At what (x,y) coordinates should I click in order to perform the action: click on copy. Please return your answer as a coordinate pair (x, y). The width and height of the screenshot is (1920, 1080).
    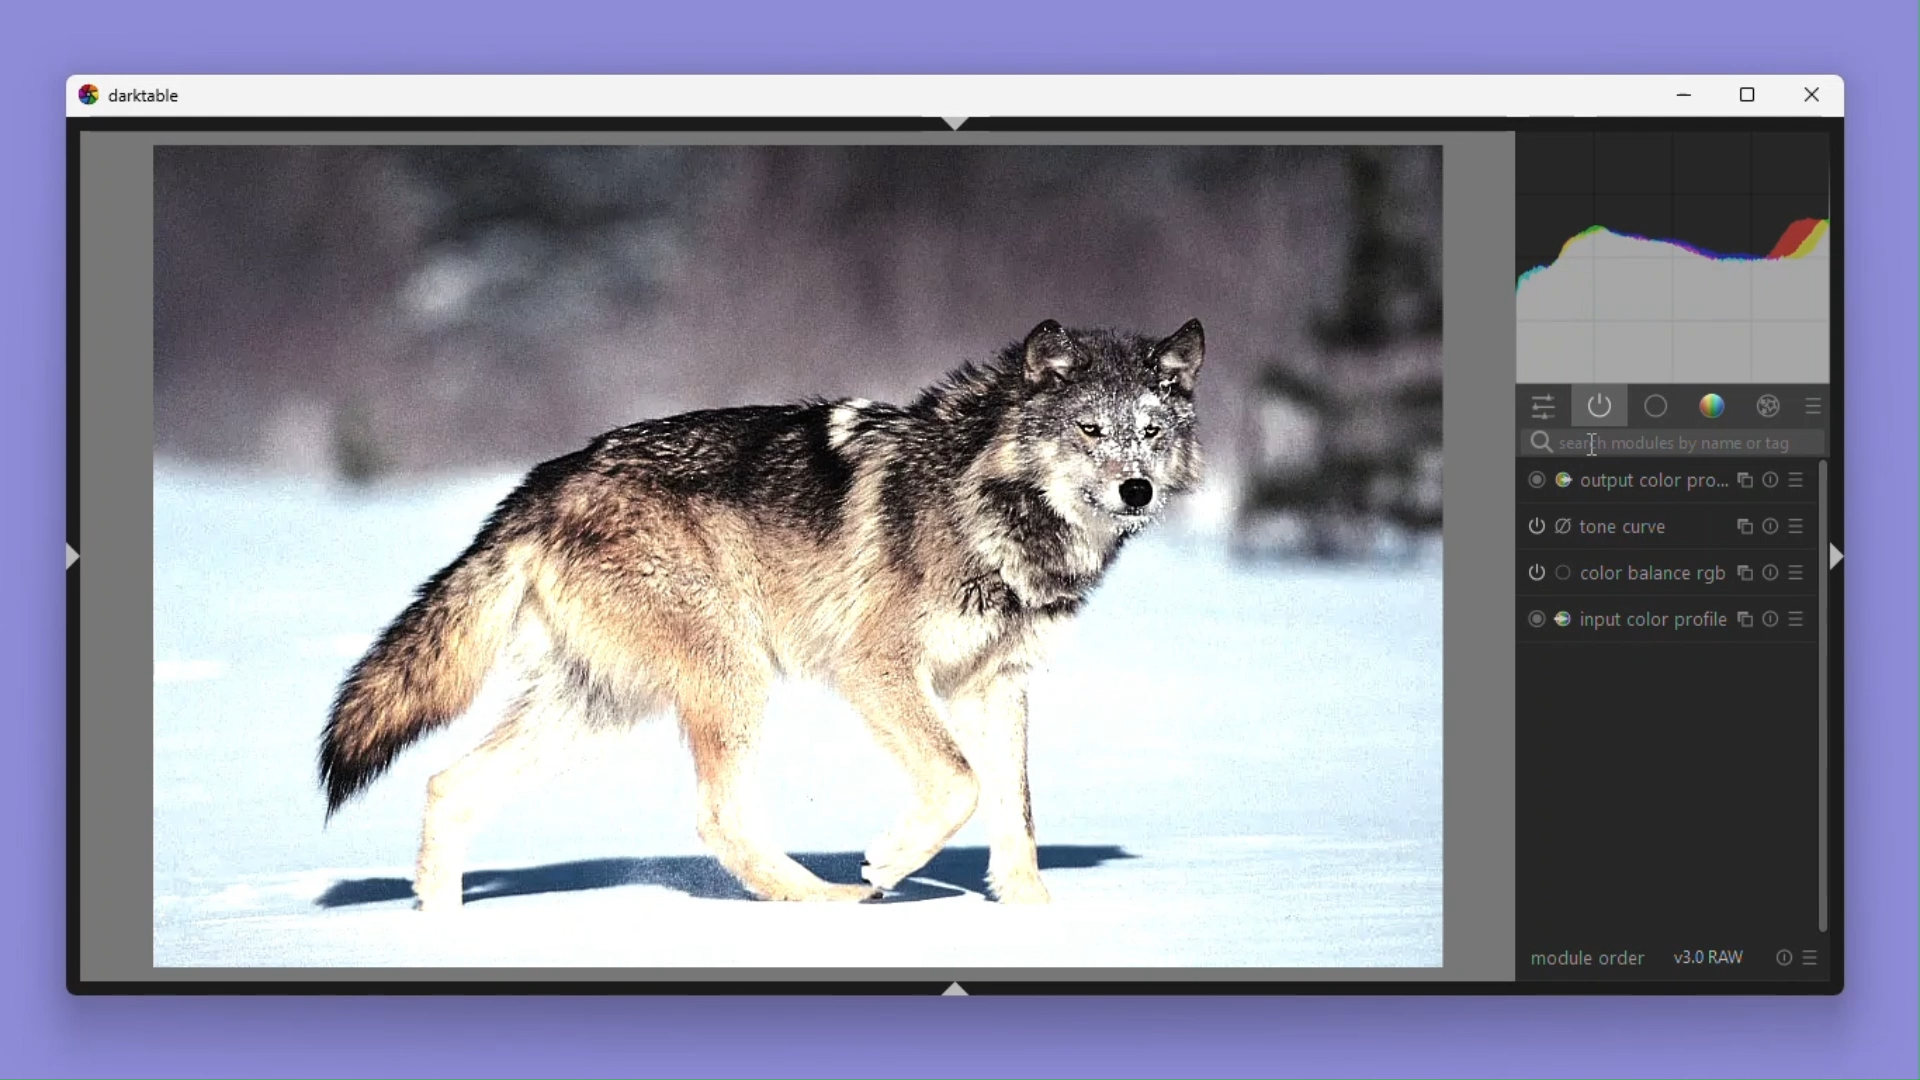
    Looking at the image, I should click on (1746, 621).